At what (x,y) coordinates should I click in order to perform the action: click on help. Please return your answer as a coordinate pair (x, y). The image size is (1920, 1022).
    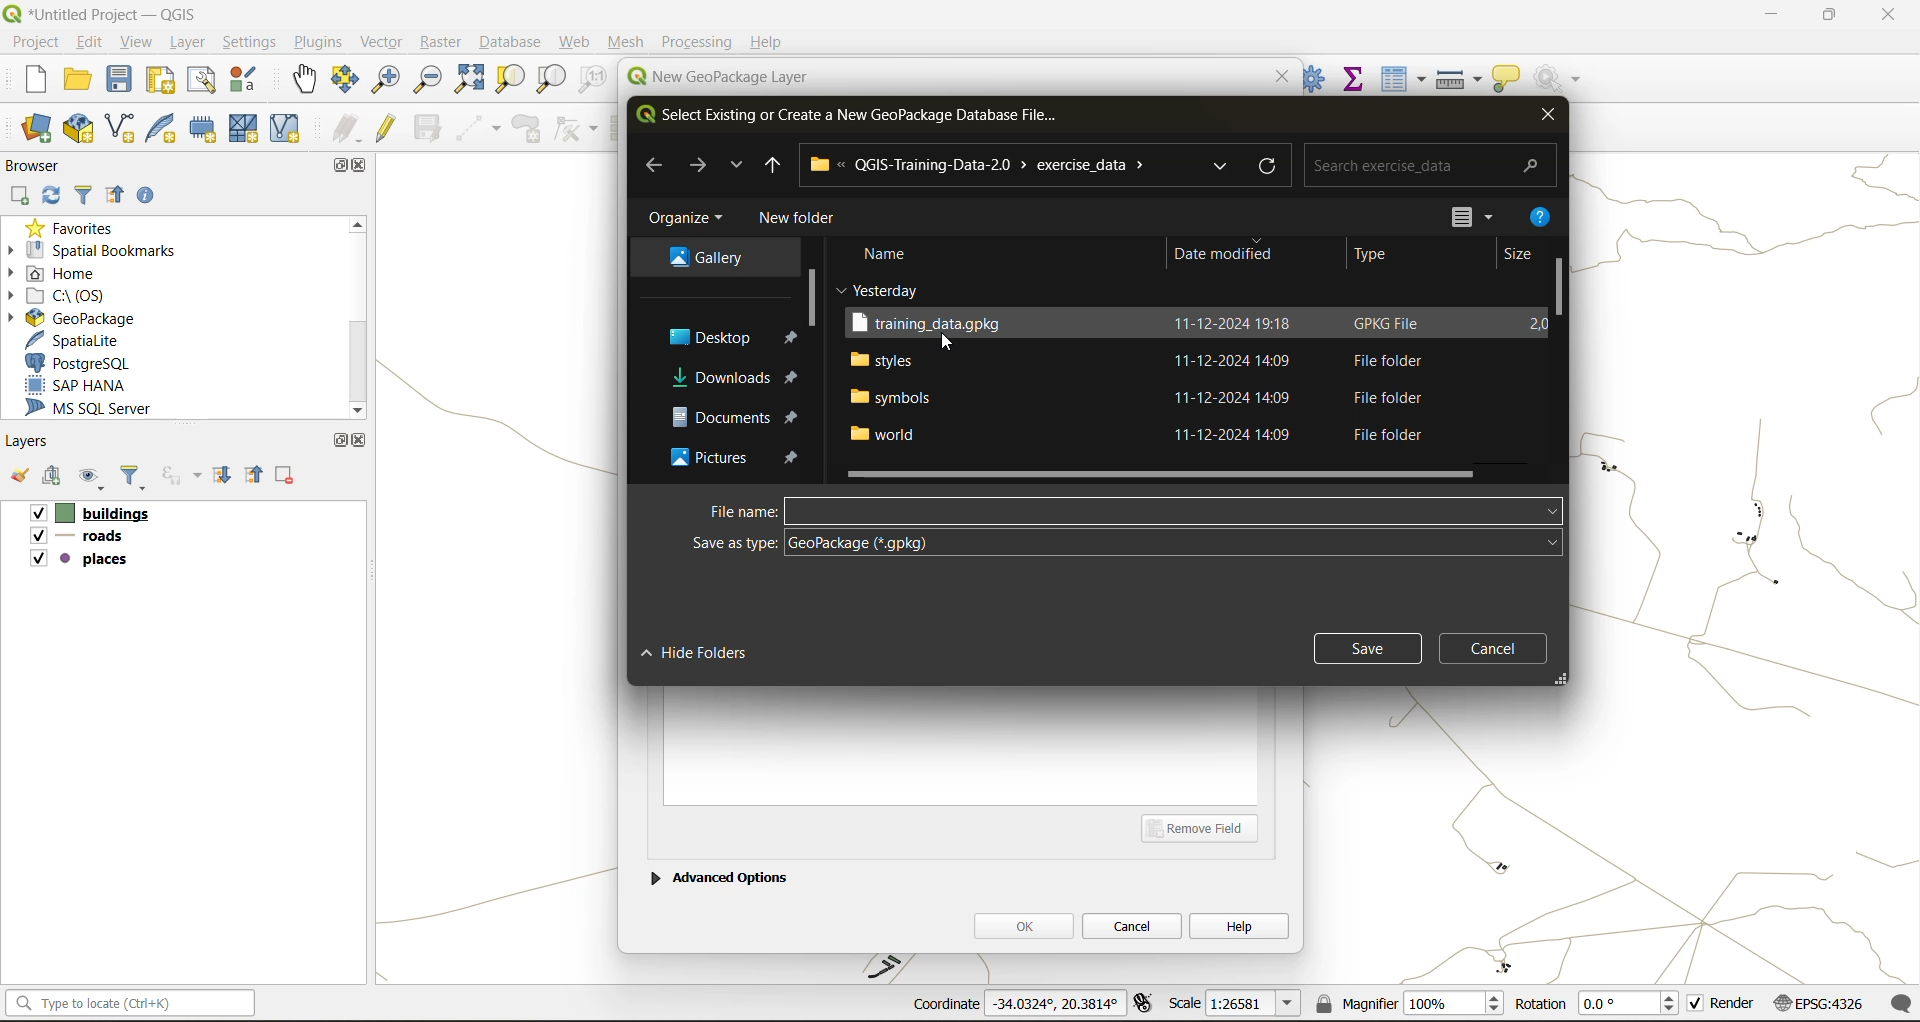
    Looking at the image, I should click on (1541, 214).